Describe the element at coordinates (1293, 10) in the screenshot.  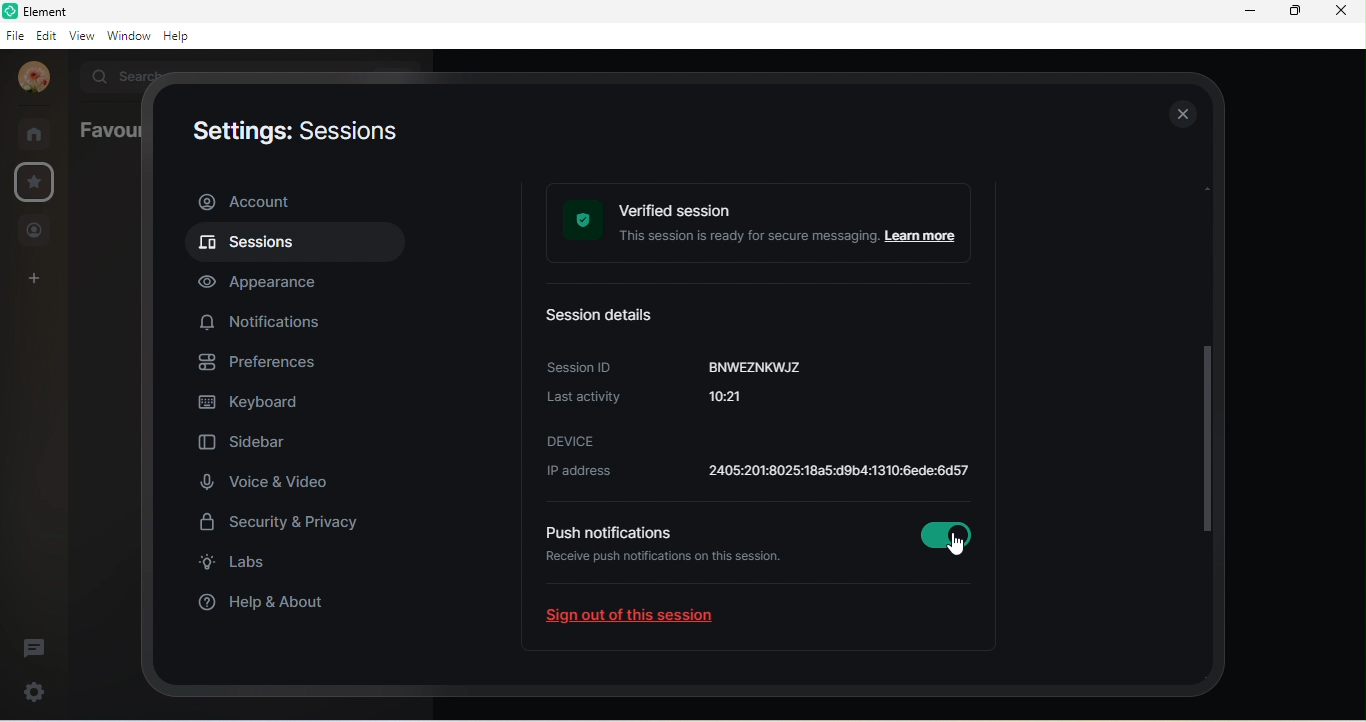
I see `maximize` at that location.